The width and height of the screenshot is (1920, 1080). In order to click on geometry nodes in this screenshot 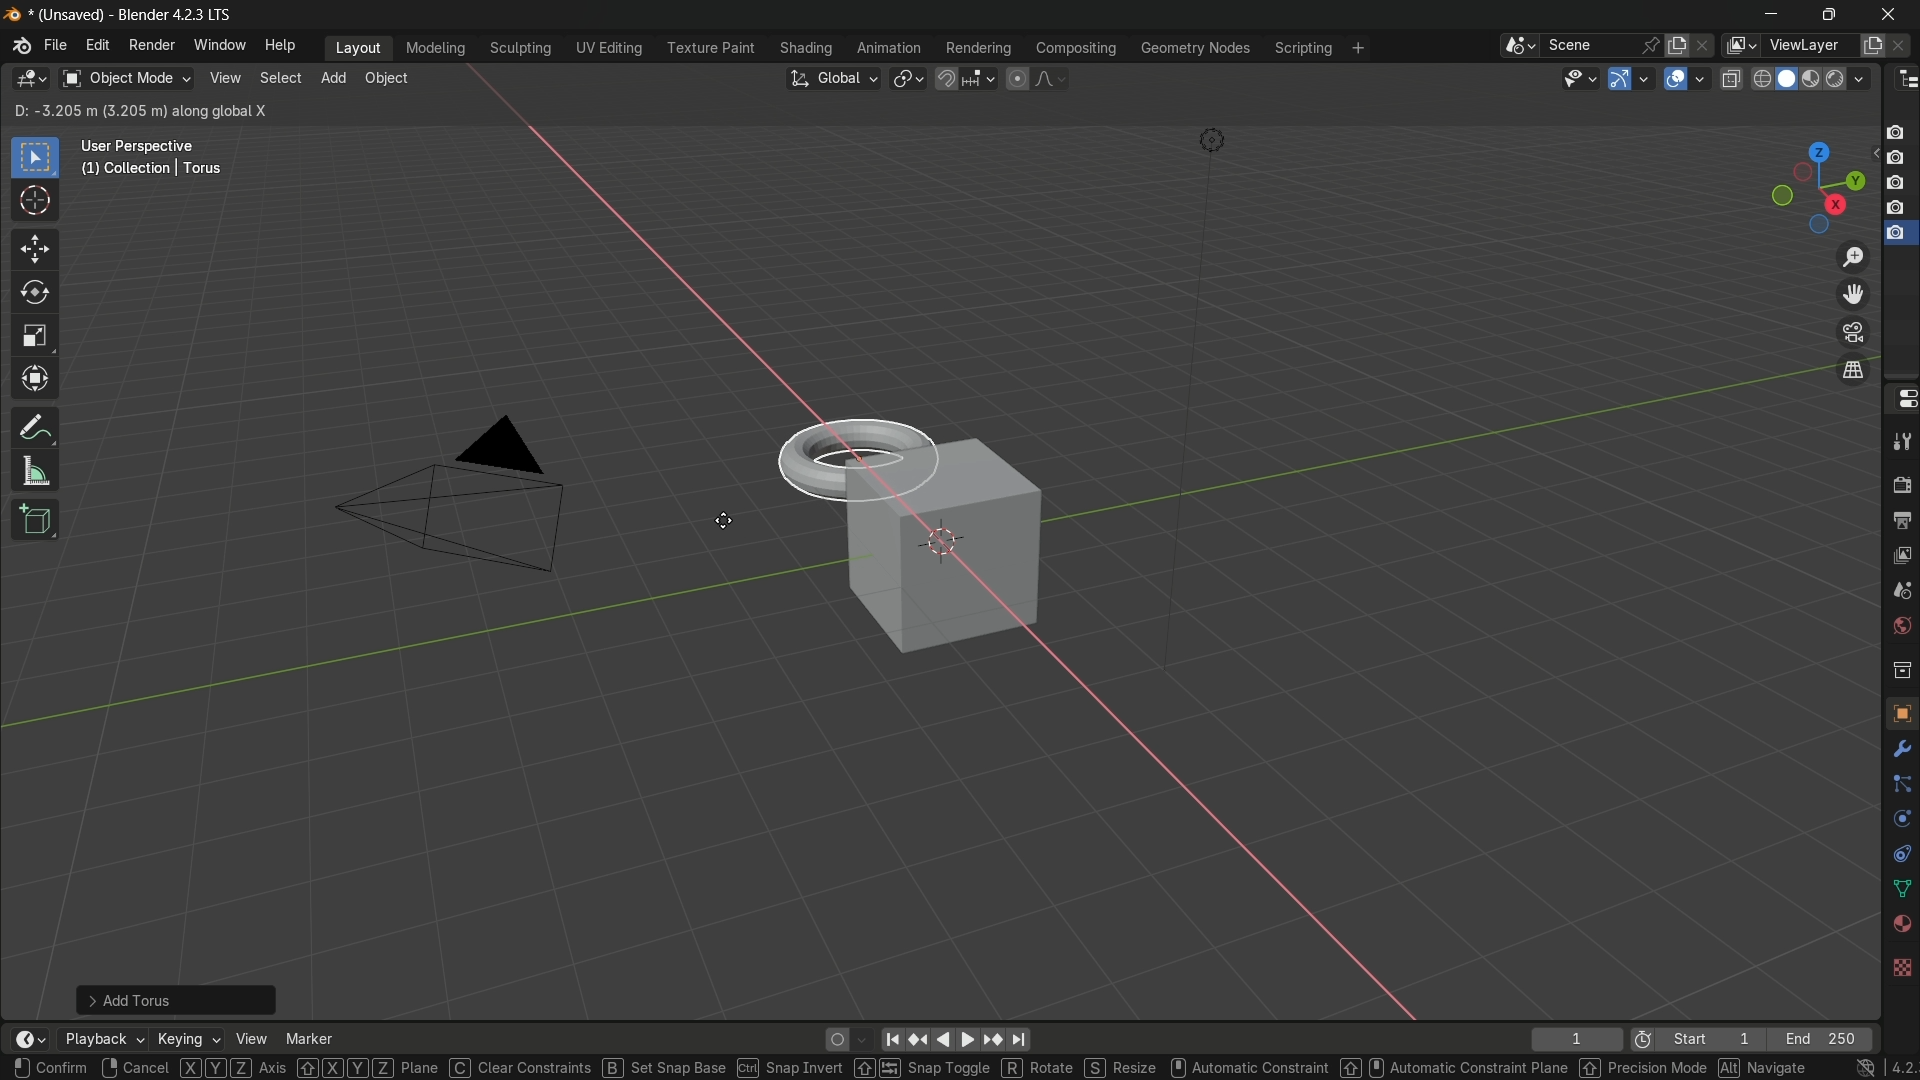, I will do `click(1194, 49)`.